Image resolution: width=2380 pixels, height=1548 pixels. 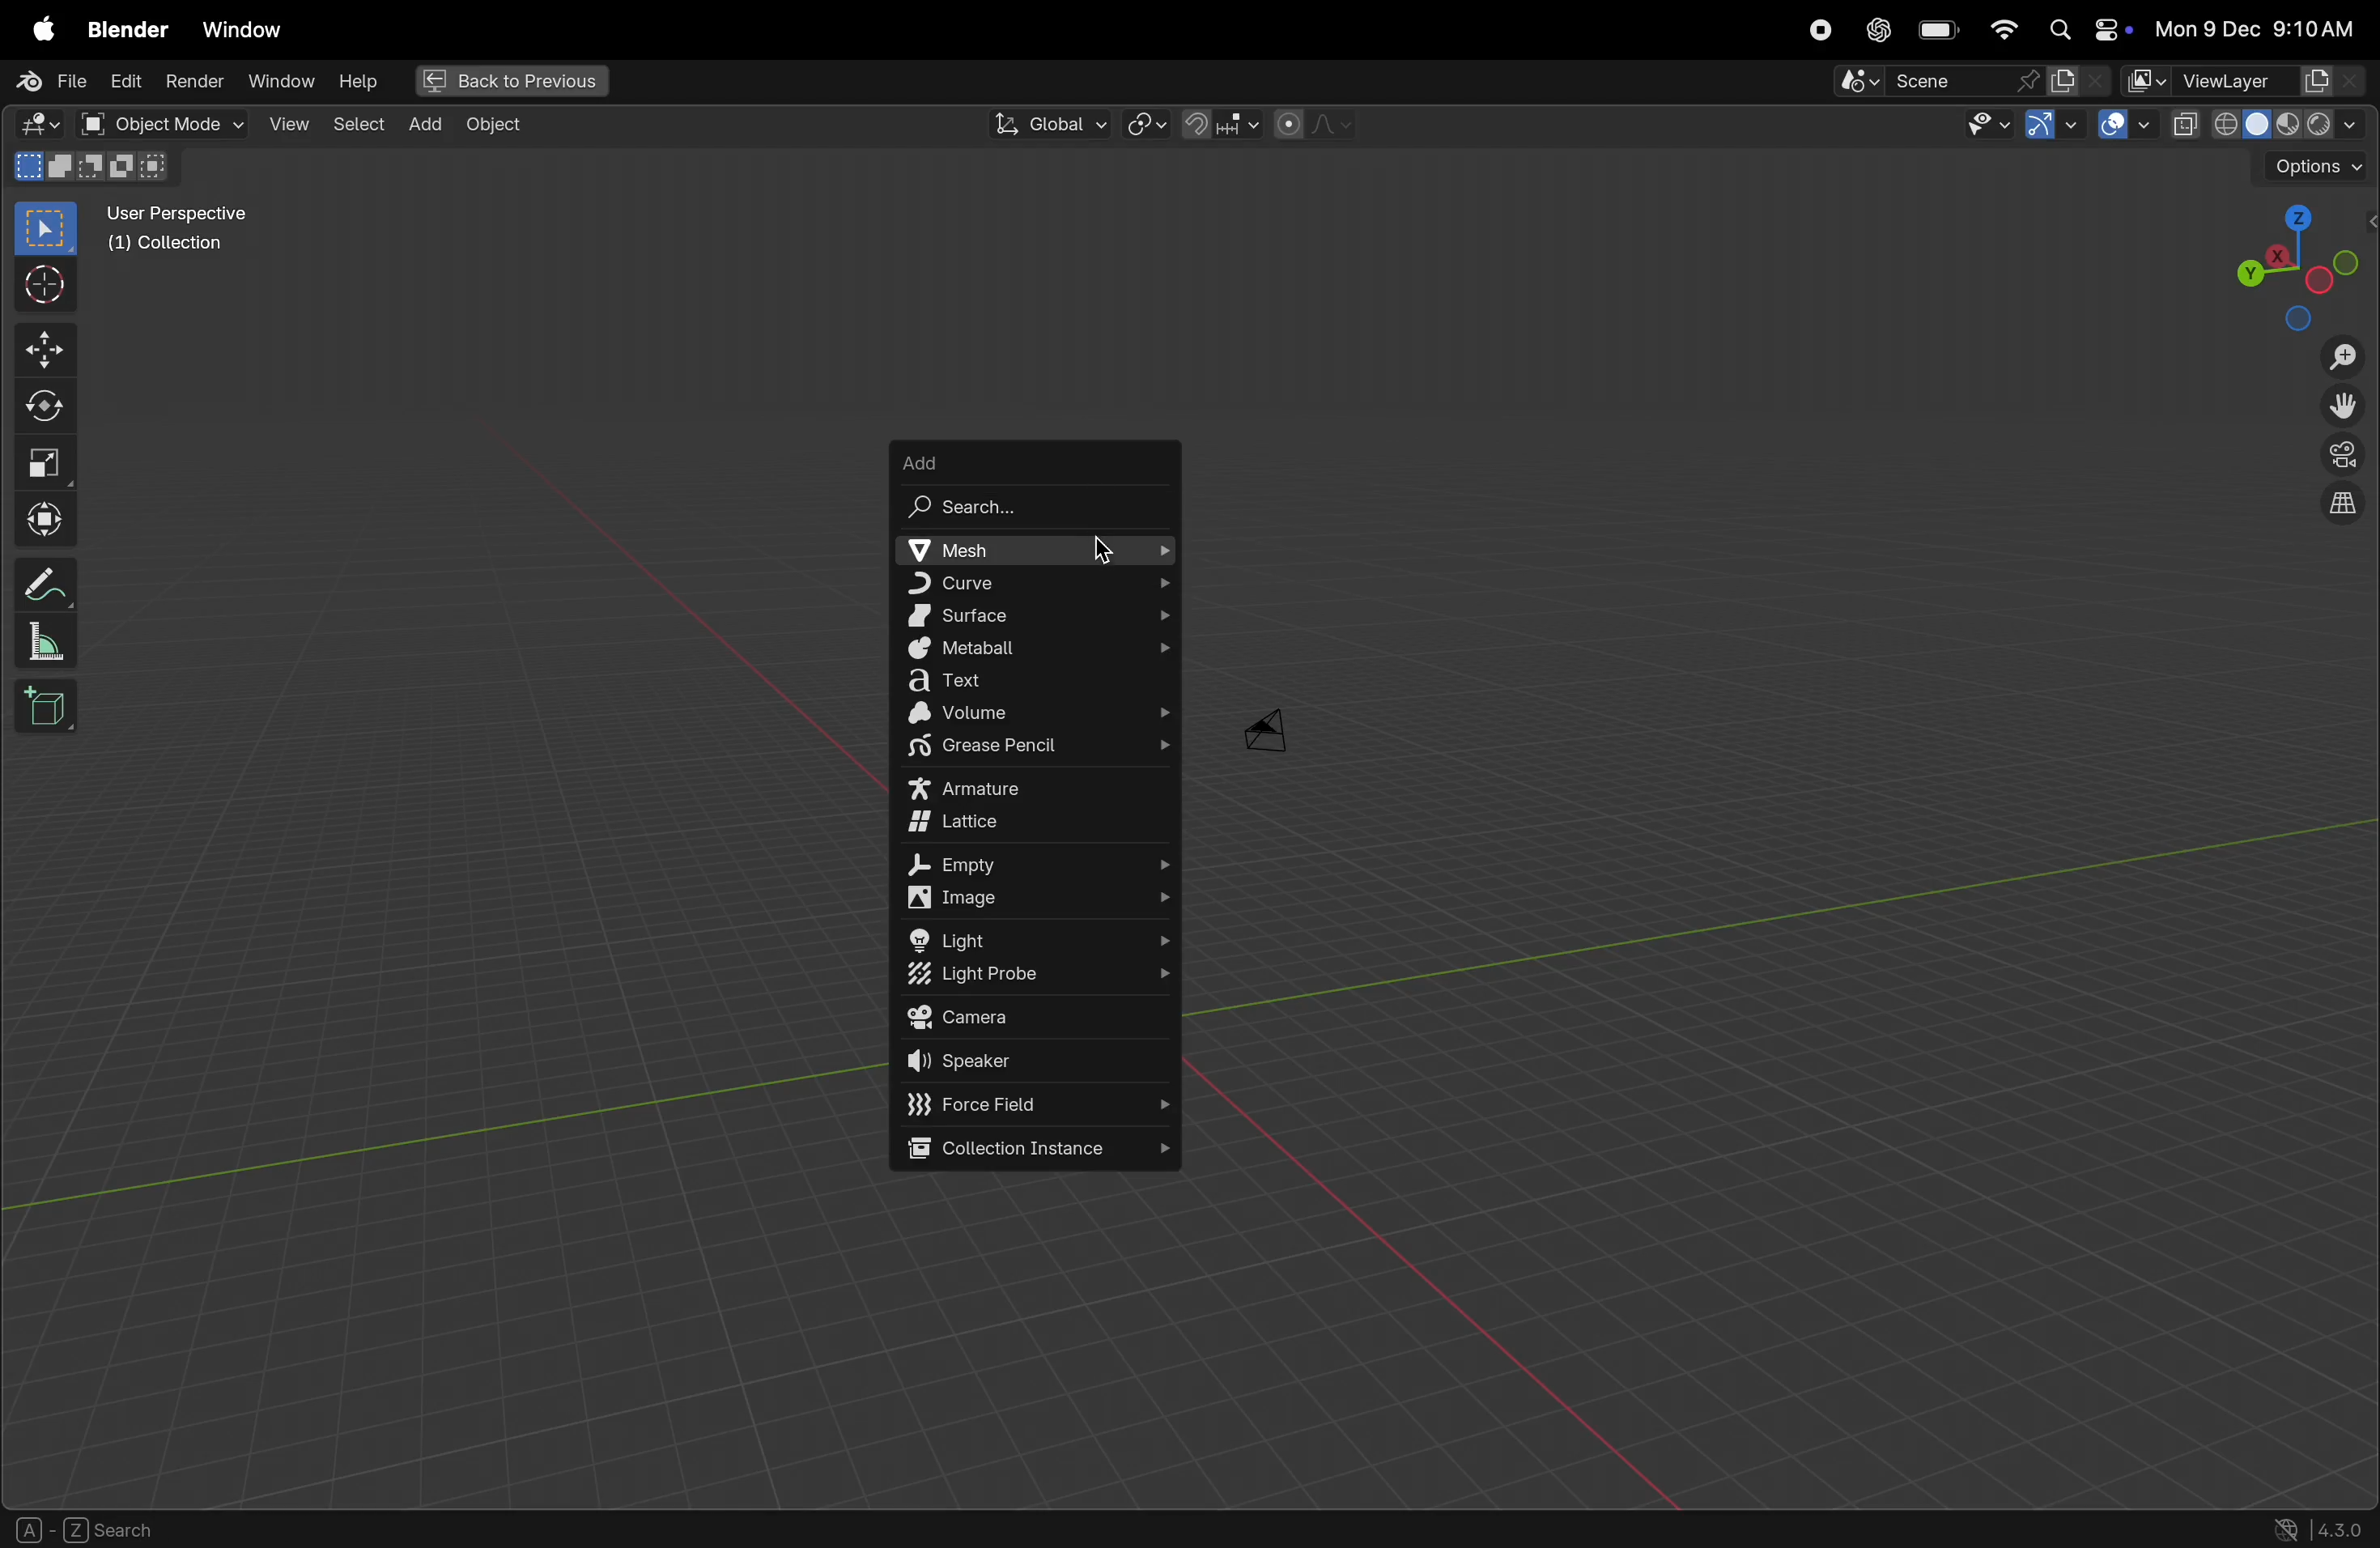 I want to click on ransformpviot point, so click(x=1147, y=123).